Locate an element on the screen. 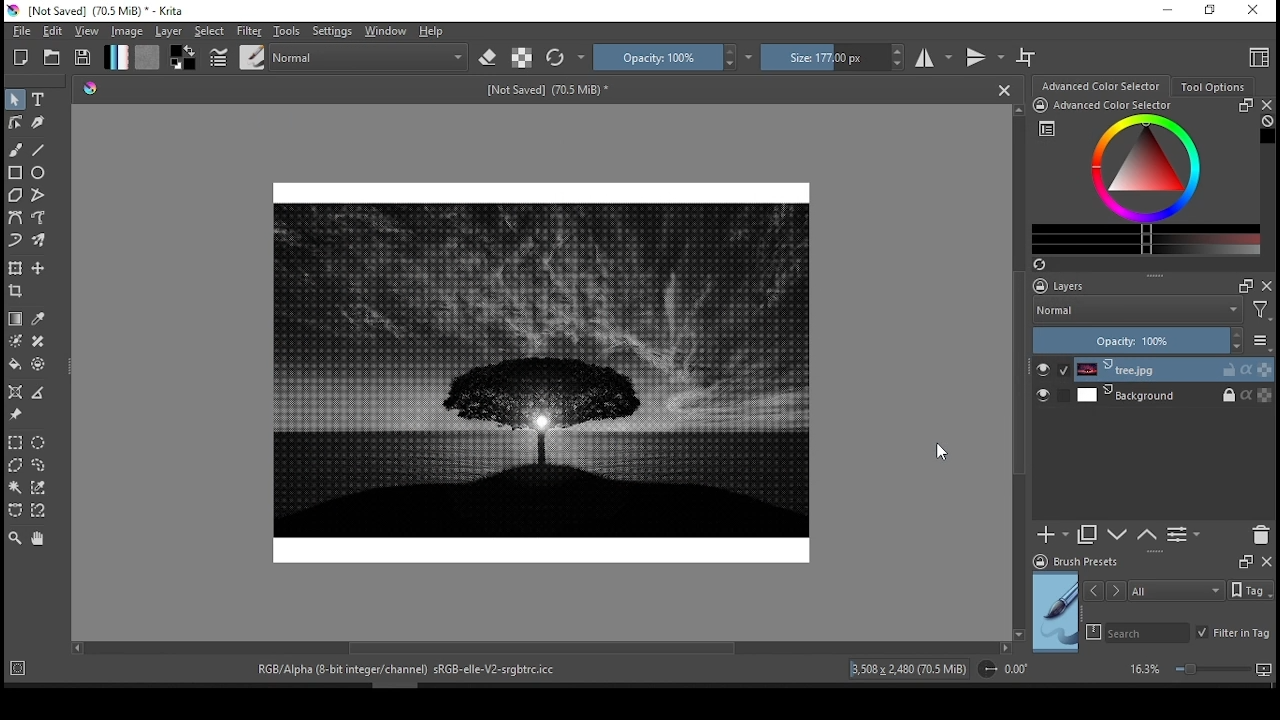 Image resolution: width=1280 pixels, height=720 pixels. filter in tag on/off is located at coordinates (1232, 635).